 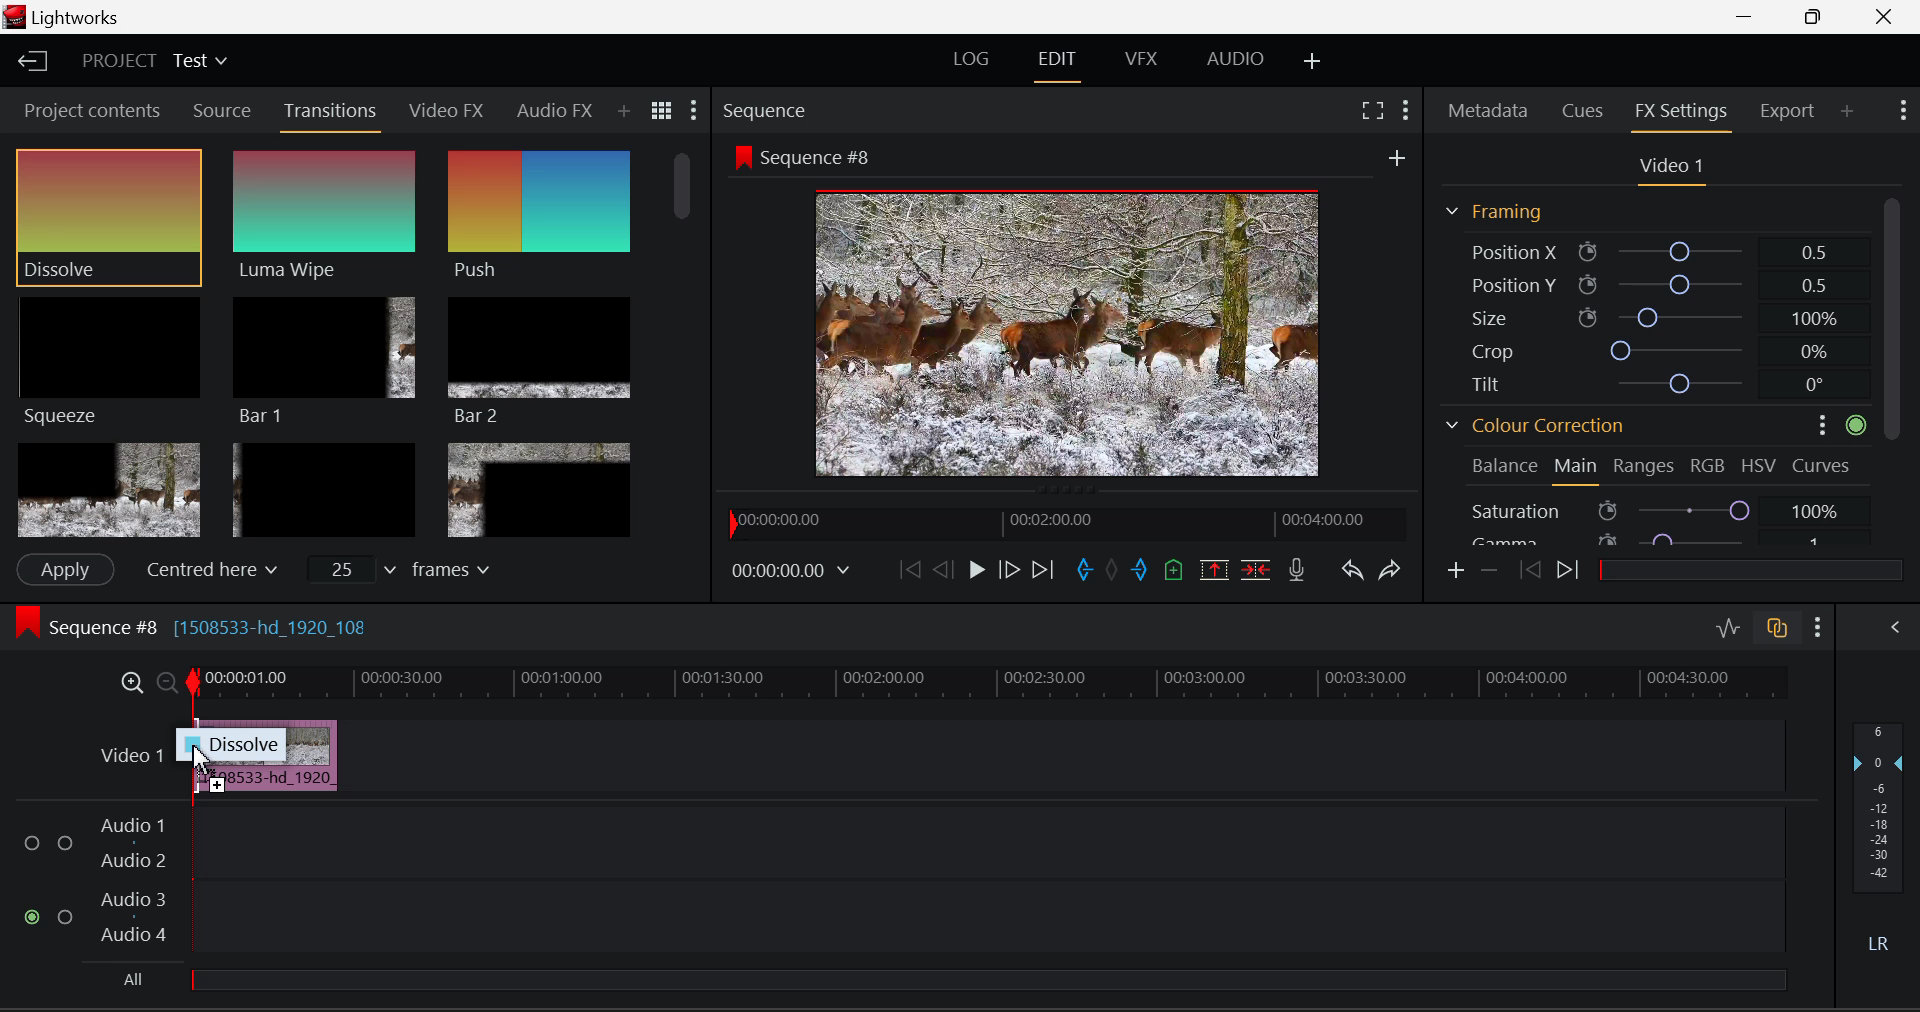 What do you see at coordinates (1487, 573) in the screenshot?
I see `Remove keyframe` at bounding box center [1487, 573].